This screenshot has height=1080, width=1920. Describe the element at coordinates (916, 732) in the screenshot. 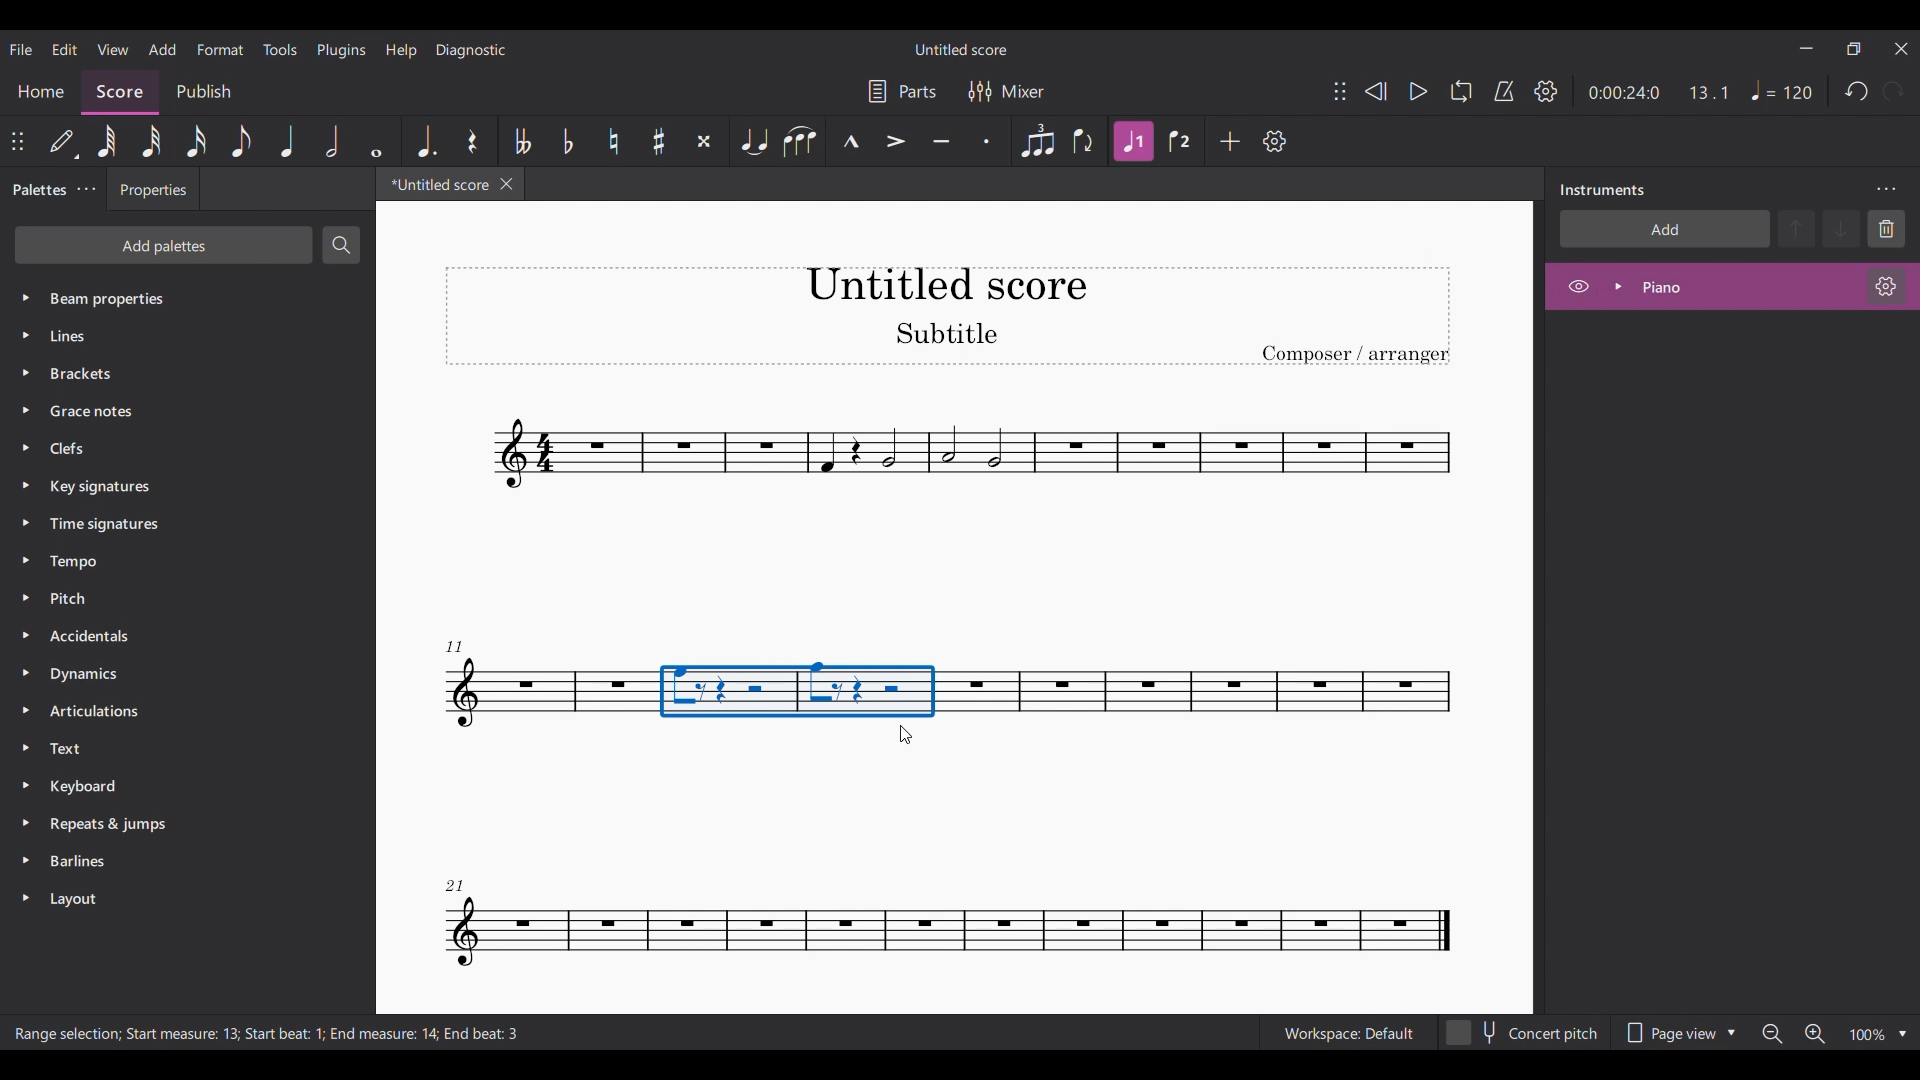

I see `Cursor position unchanged` at that location.